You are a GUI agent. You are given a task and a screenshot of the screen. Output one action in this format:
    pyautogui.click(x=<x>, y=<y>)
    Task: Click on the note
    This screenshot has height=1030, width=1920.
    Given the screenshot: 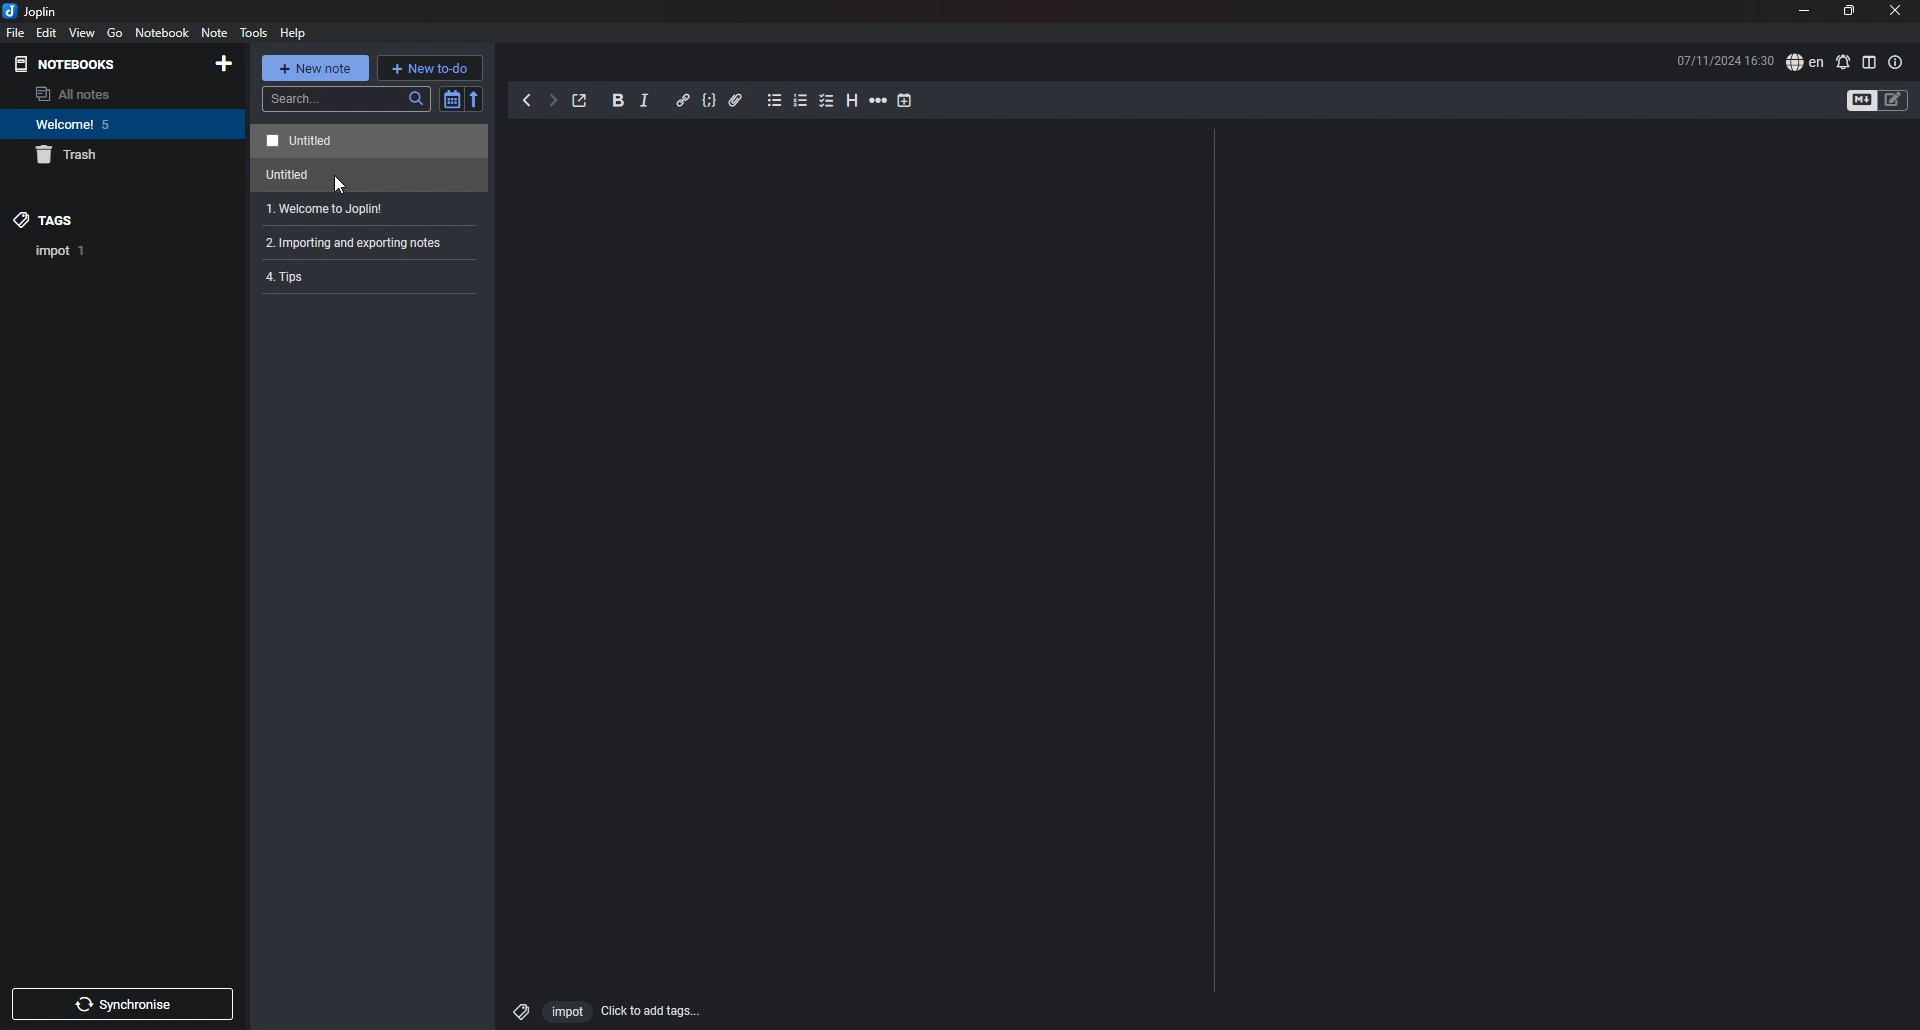 What is the action you would take?
    pyautogui.click(x=366, y=209)
    